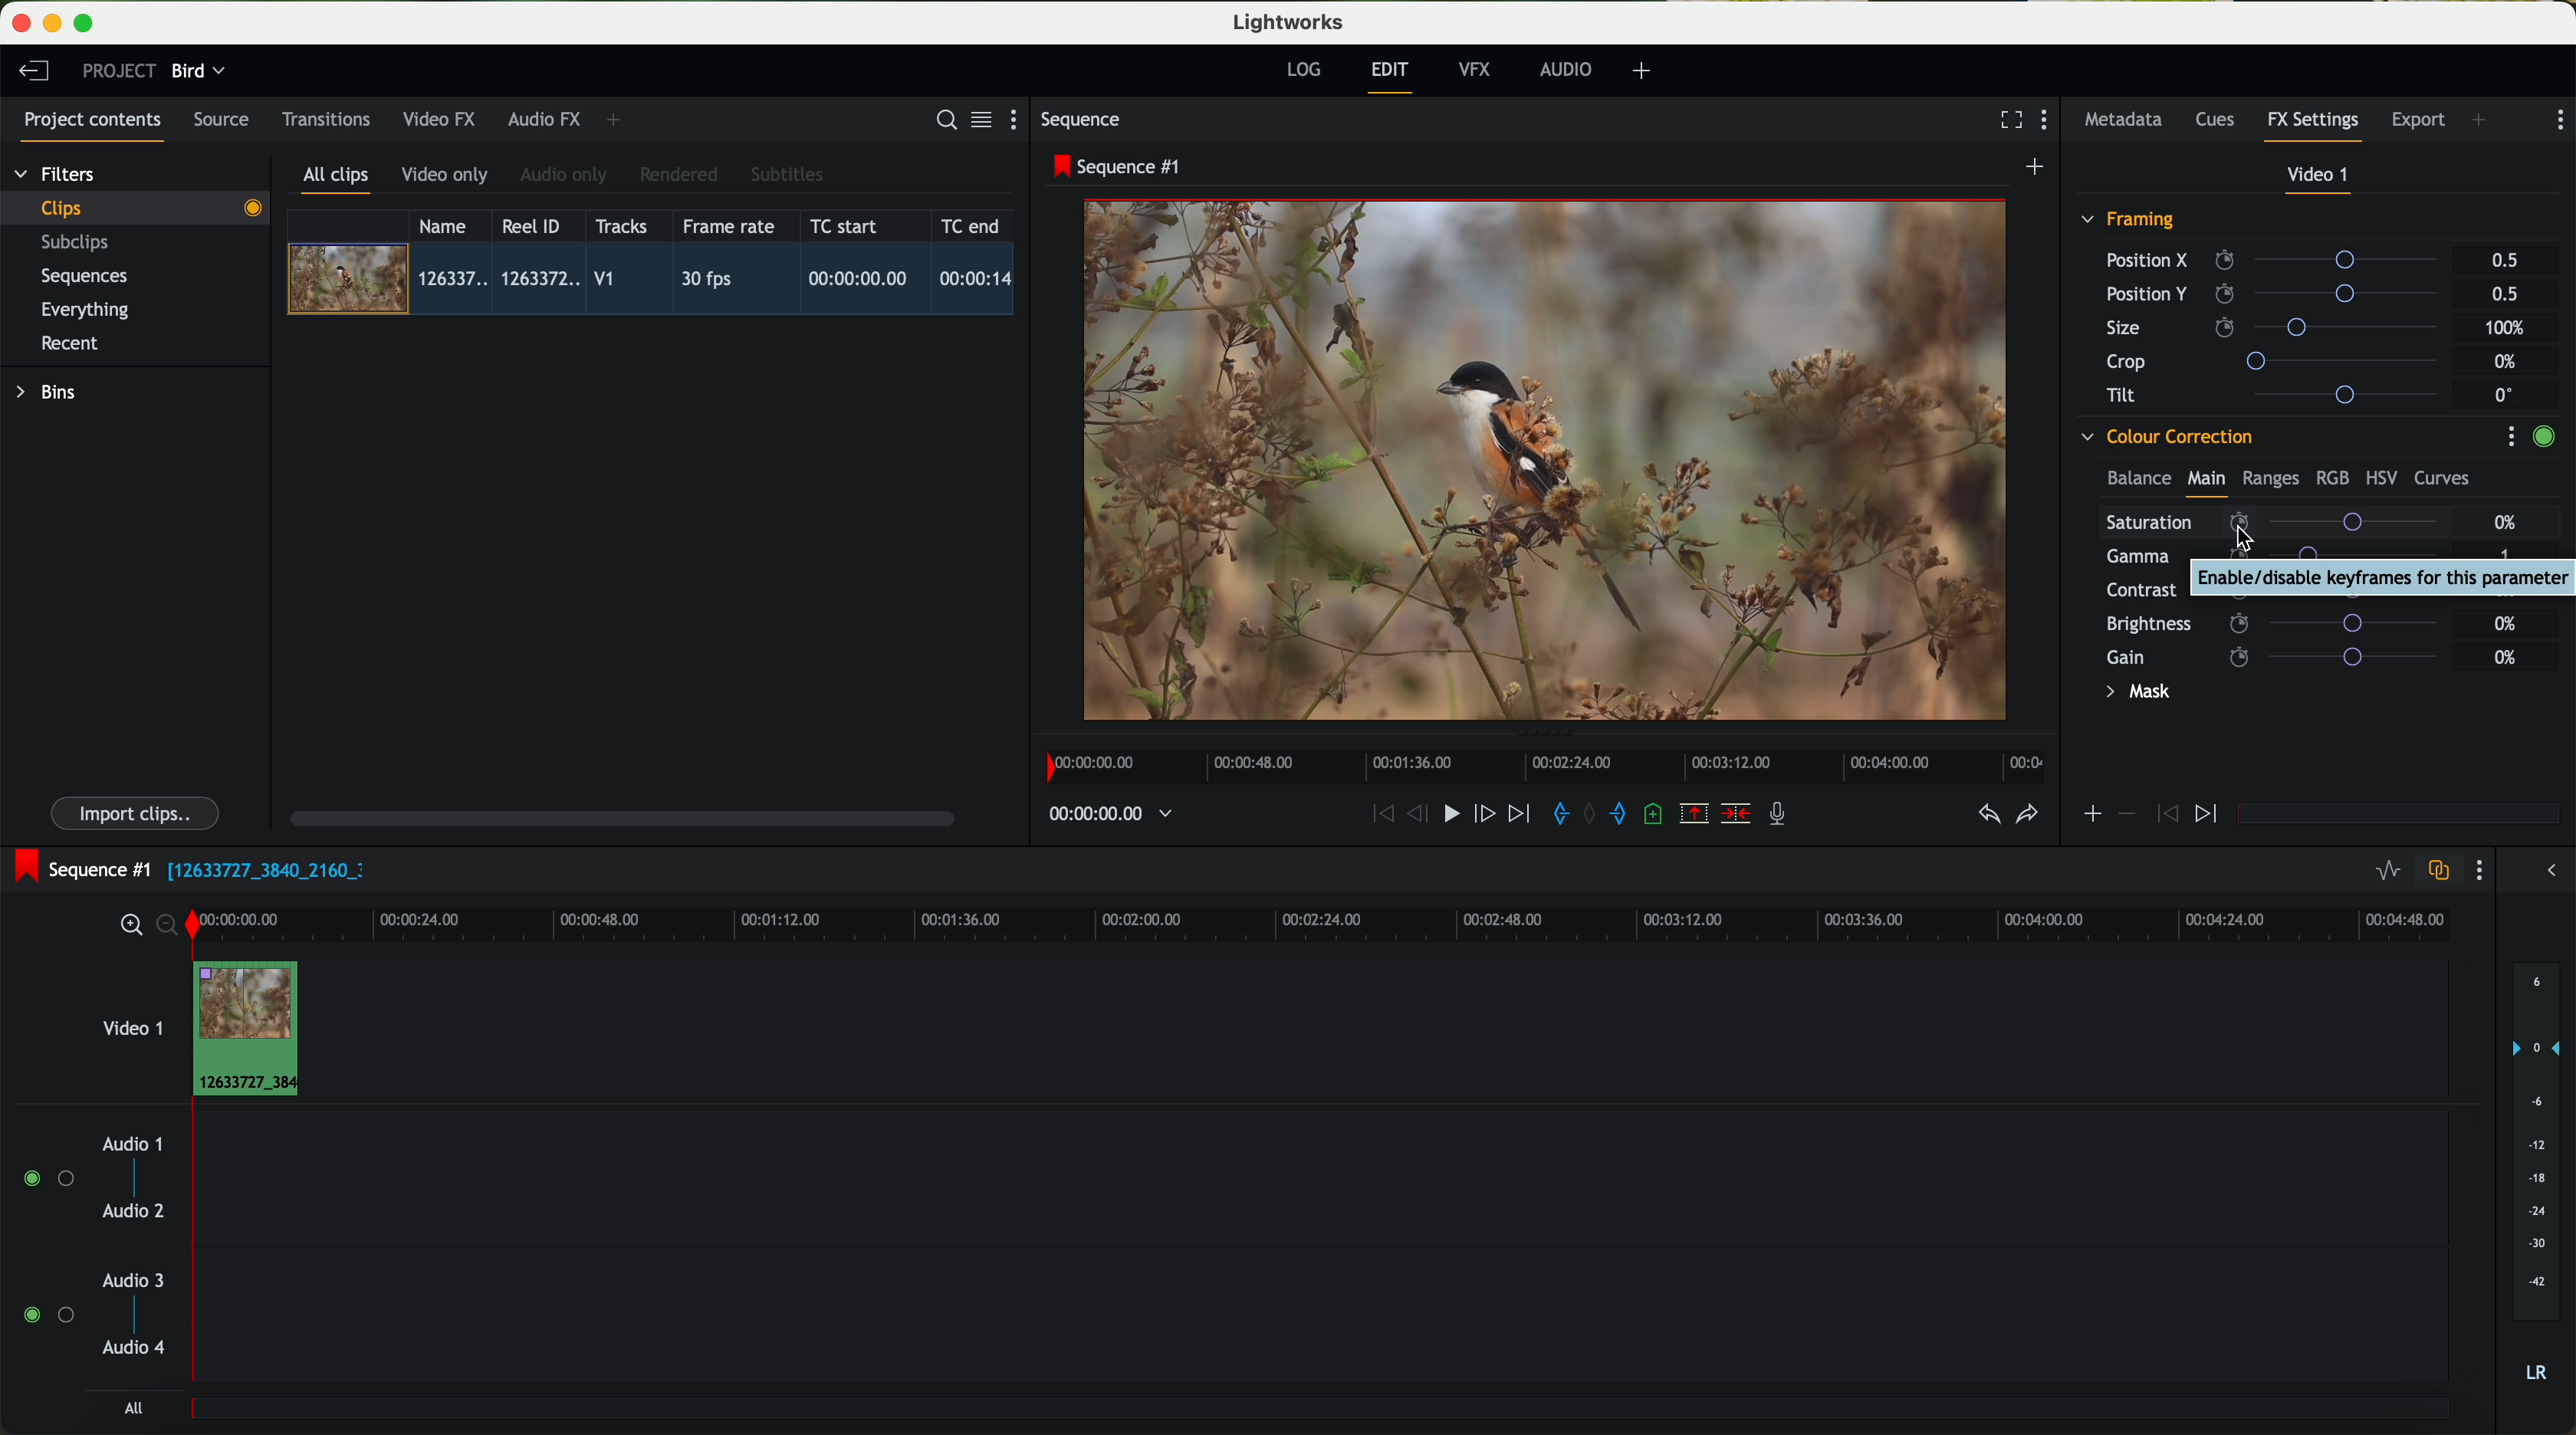 The width and height of the screenshot is (2576, 1435). I want to click on move foward, so click(1518, 814).